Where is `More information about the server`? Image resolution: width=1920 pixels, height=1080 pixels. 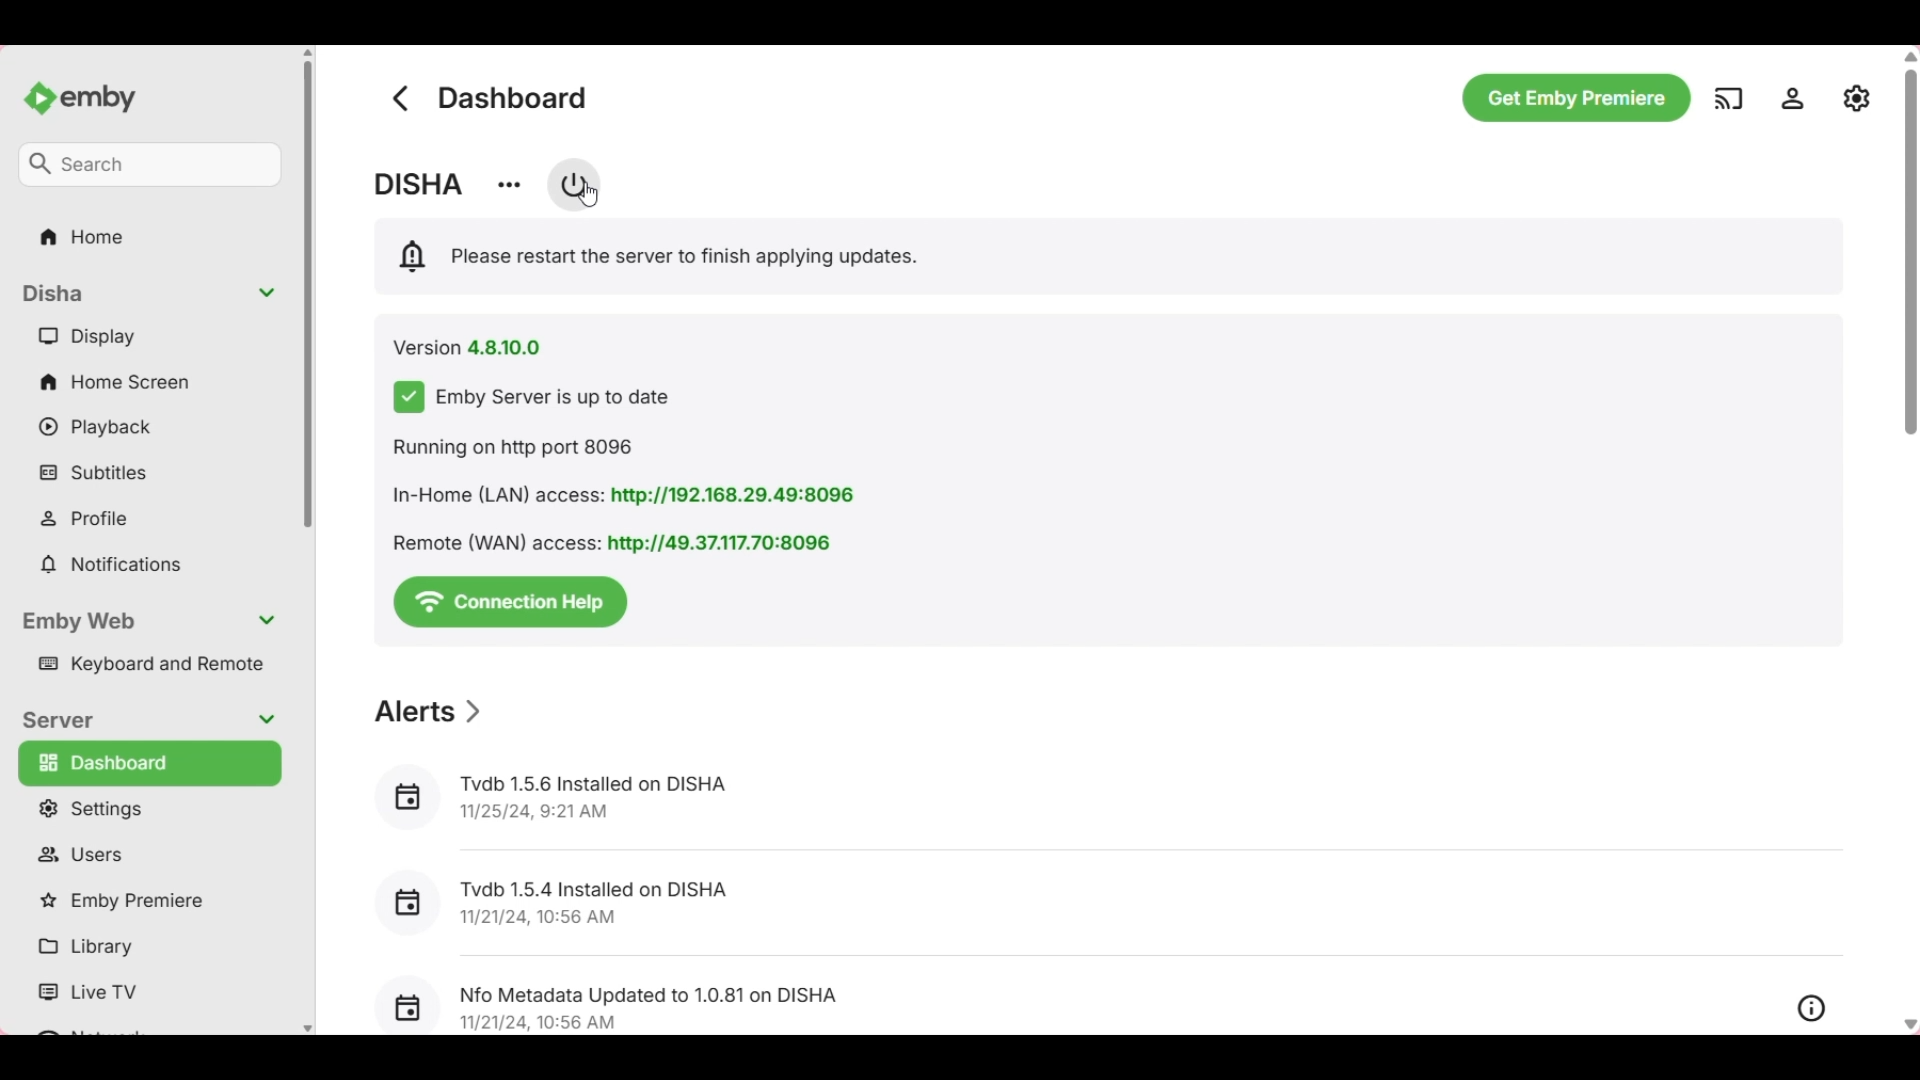
More information about the server is located at coordinates (631, 496).